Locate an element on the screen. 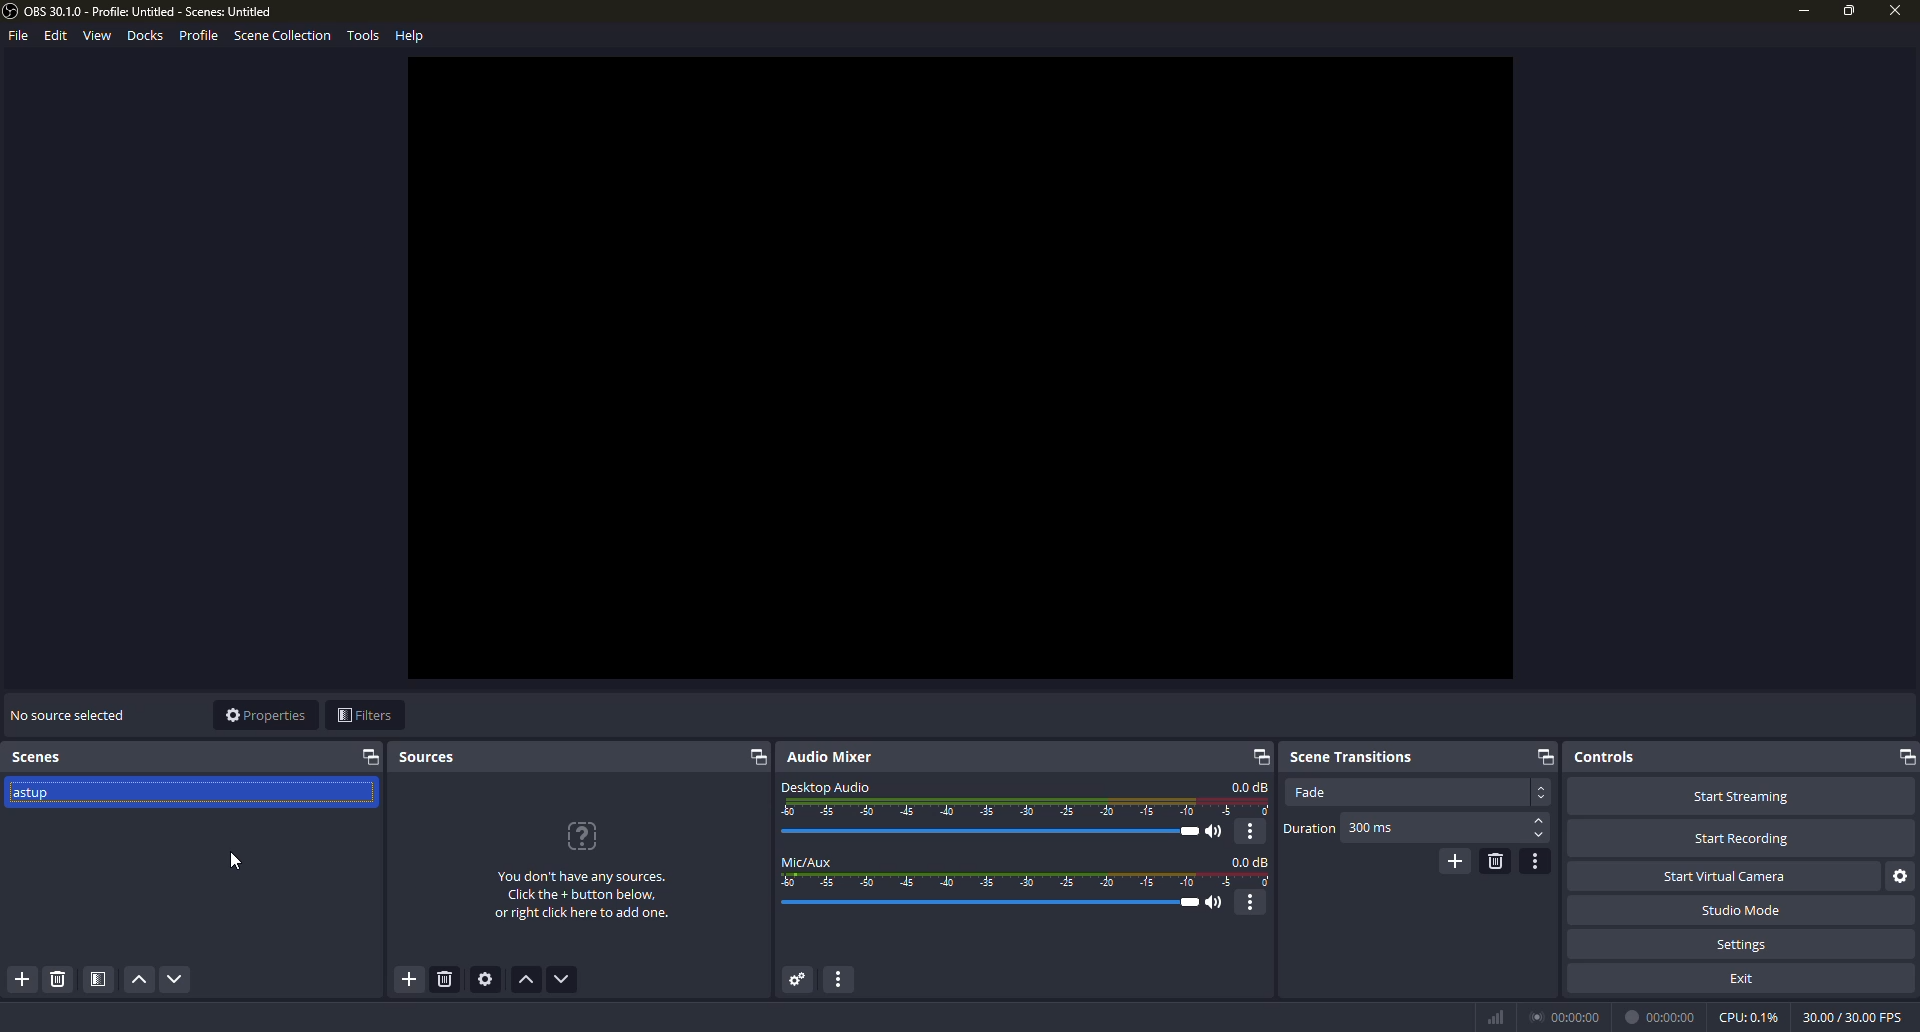 This screenshot has width=1920, height=1032. ? is located at coordinates (585, 836).